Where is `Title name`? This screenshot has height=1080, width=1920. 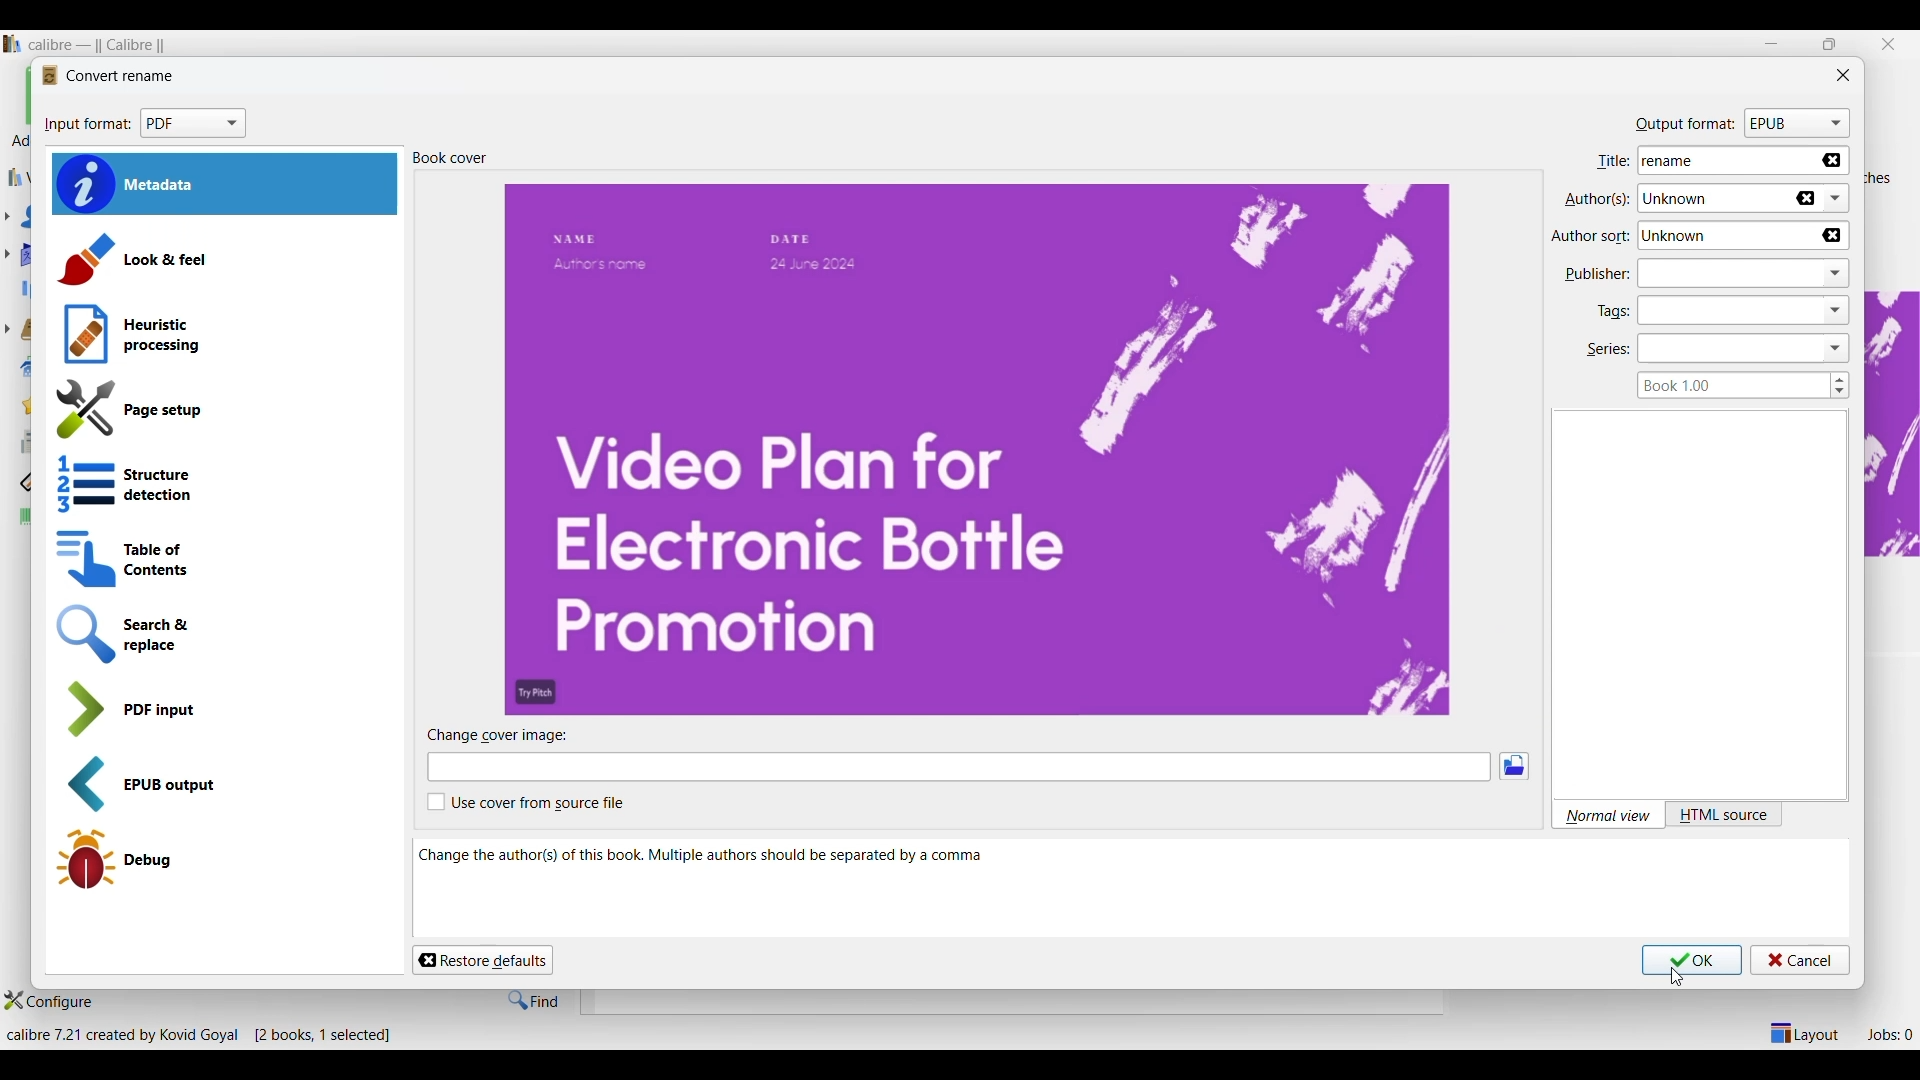 Title name is located at coordinates (1727, 161).